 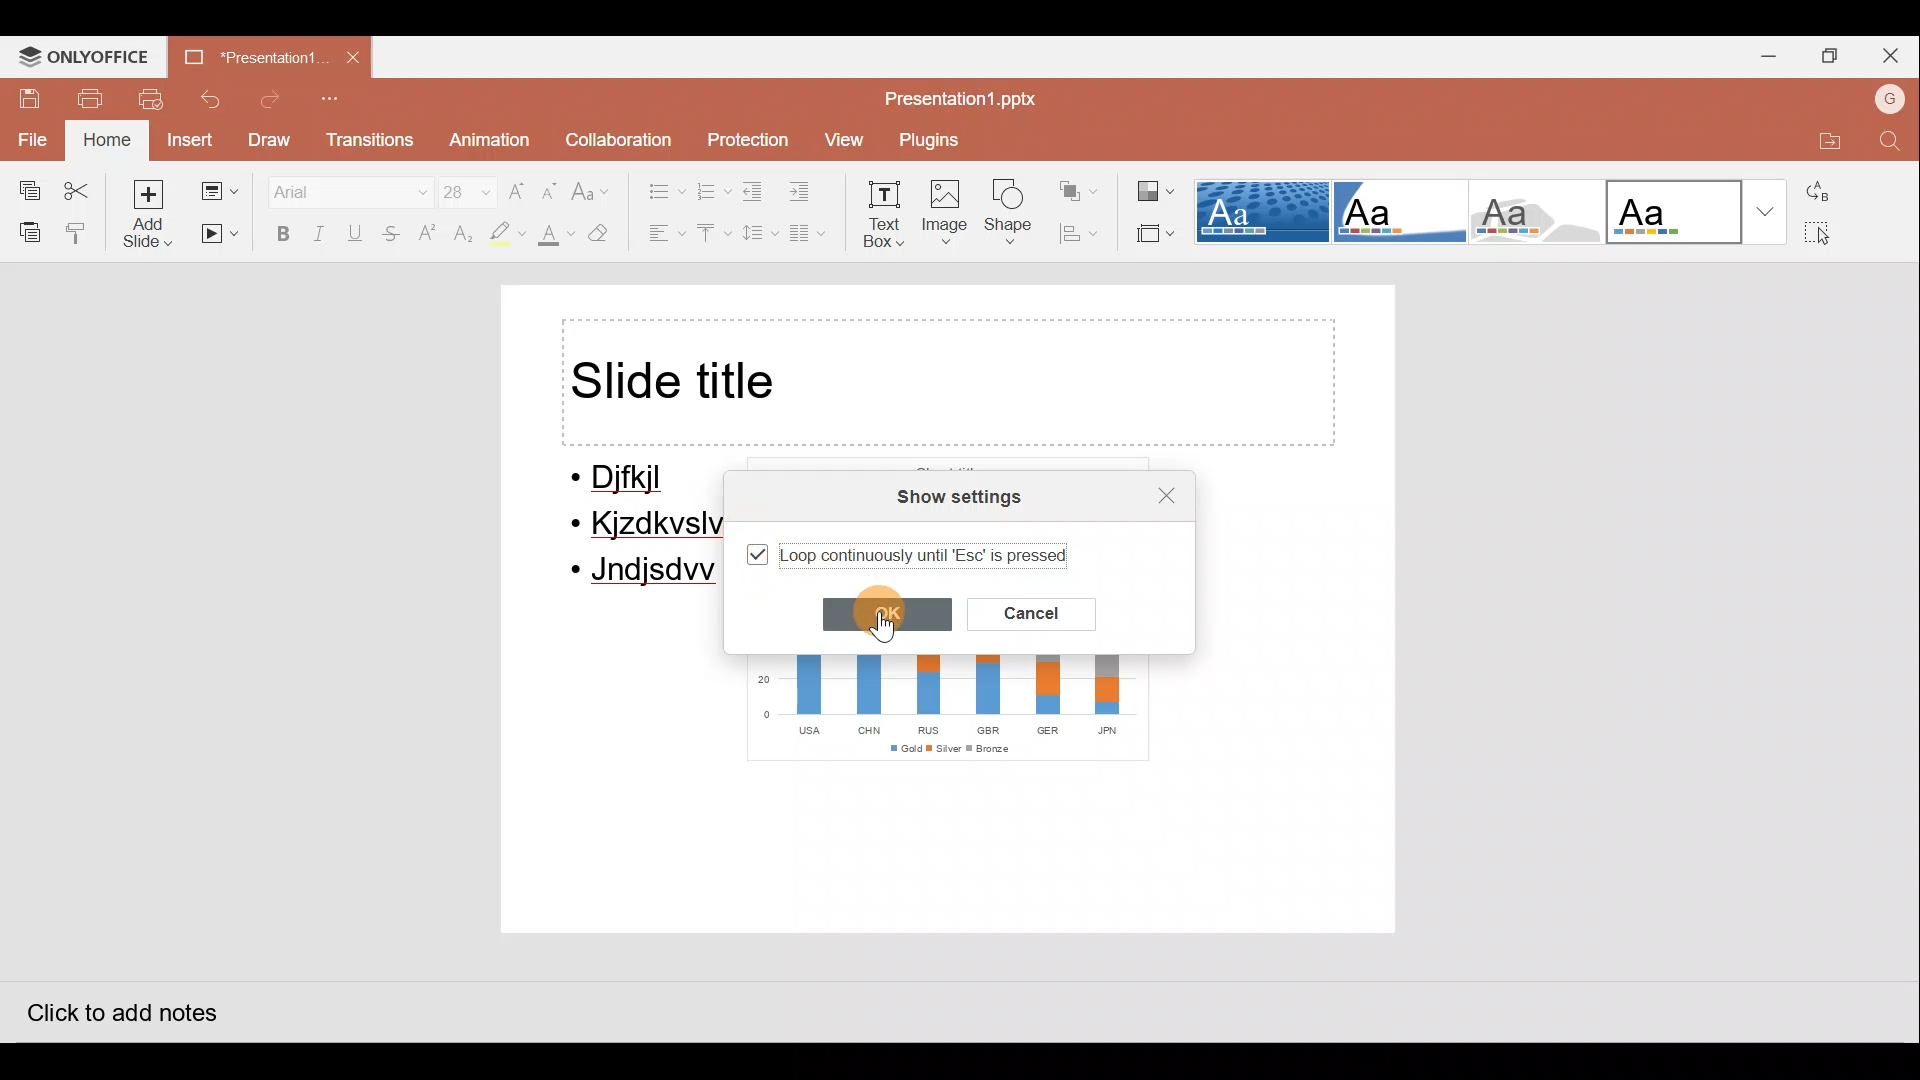 What do you see at coordinates (350, 232) in the screenshot?
I see `Underline` at bounding box center [350, 232].